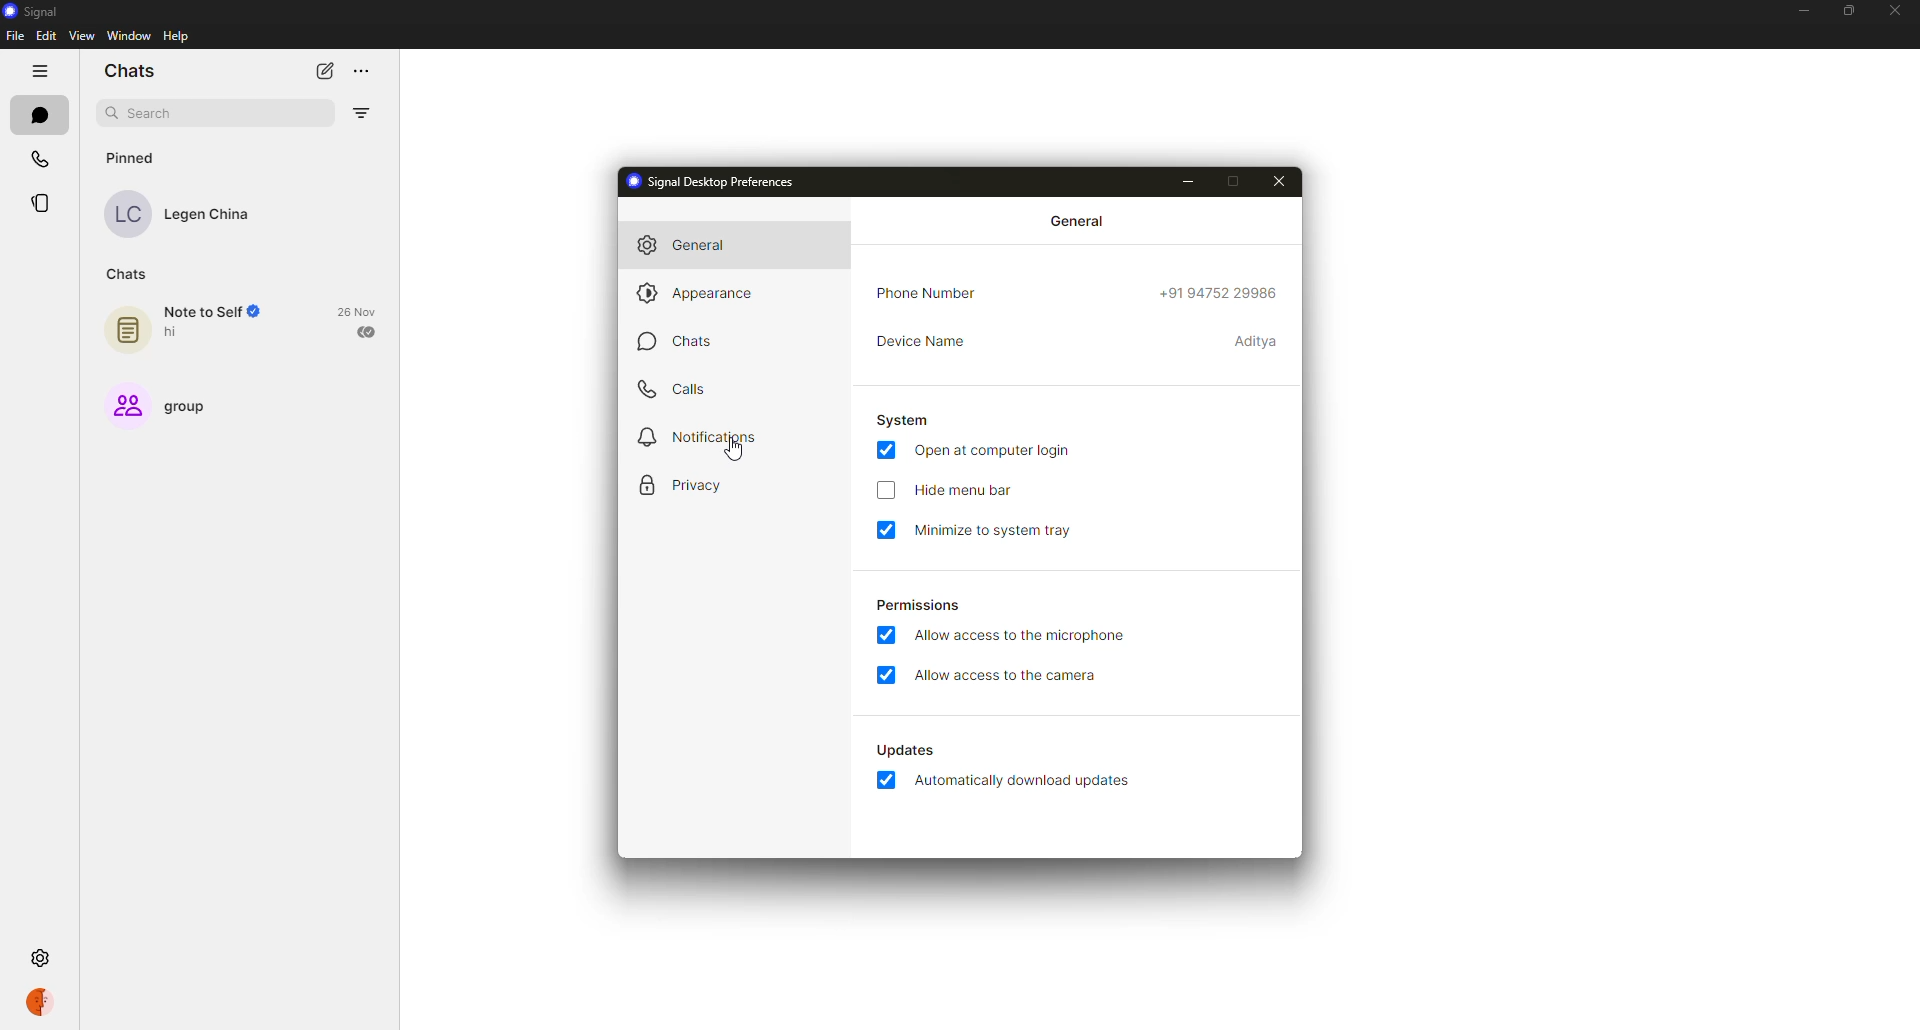 The width and height of the screenshot is (1920, 1030). What do you see at coordinates (684, 483) in the screenshot?
I see `privacy` at bounding box center [684, 483].